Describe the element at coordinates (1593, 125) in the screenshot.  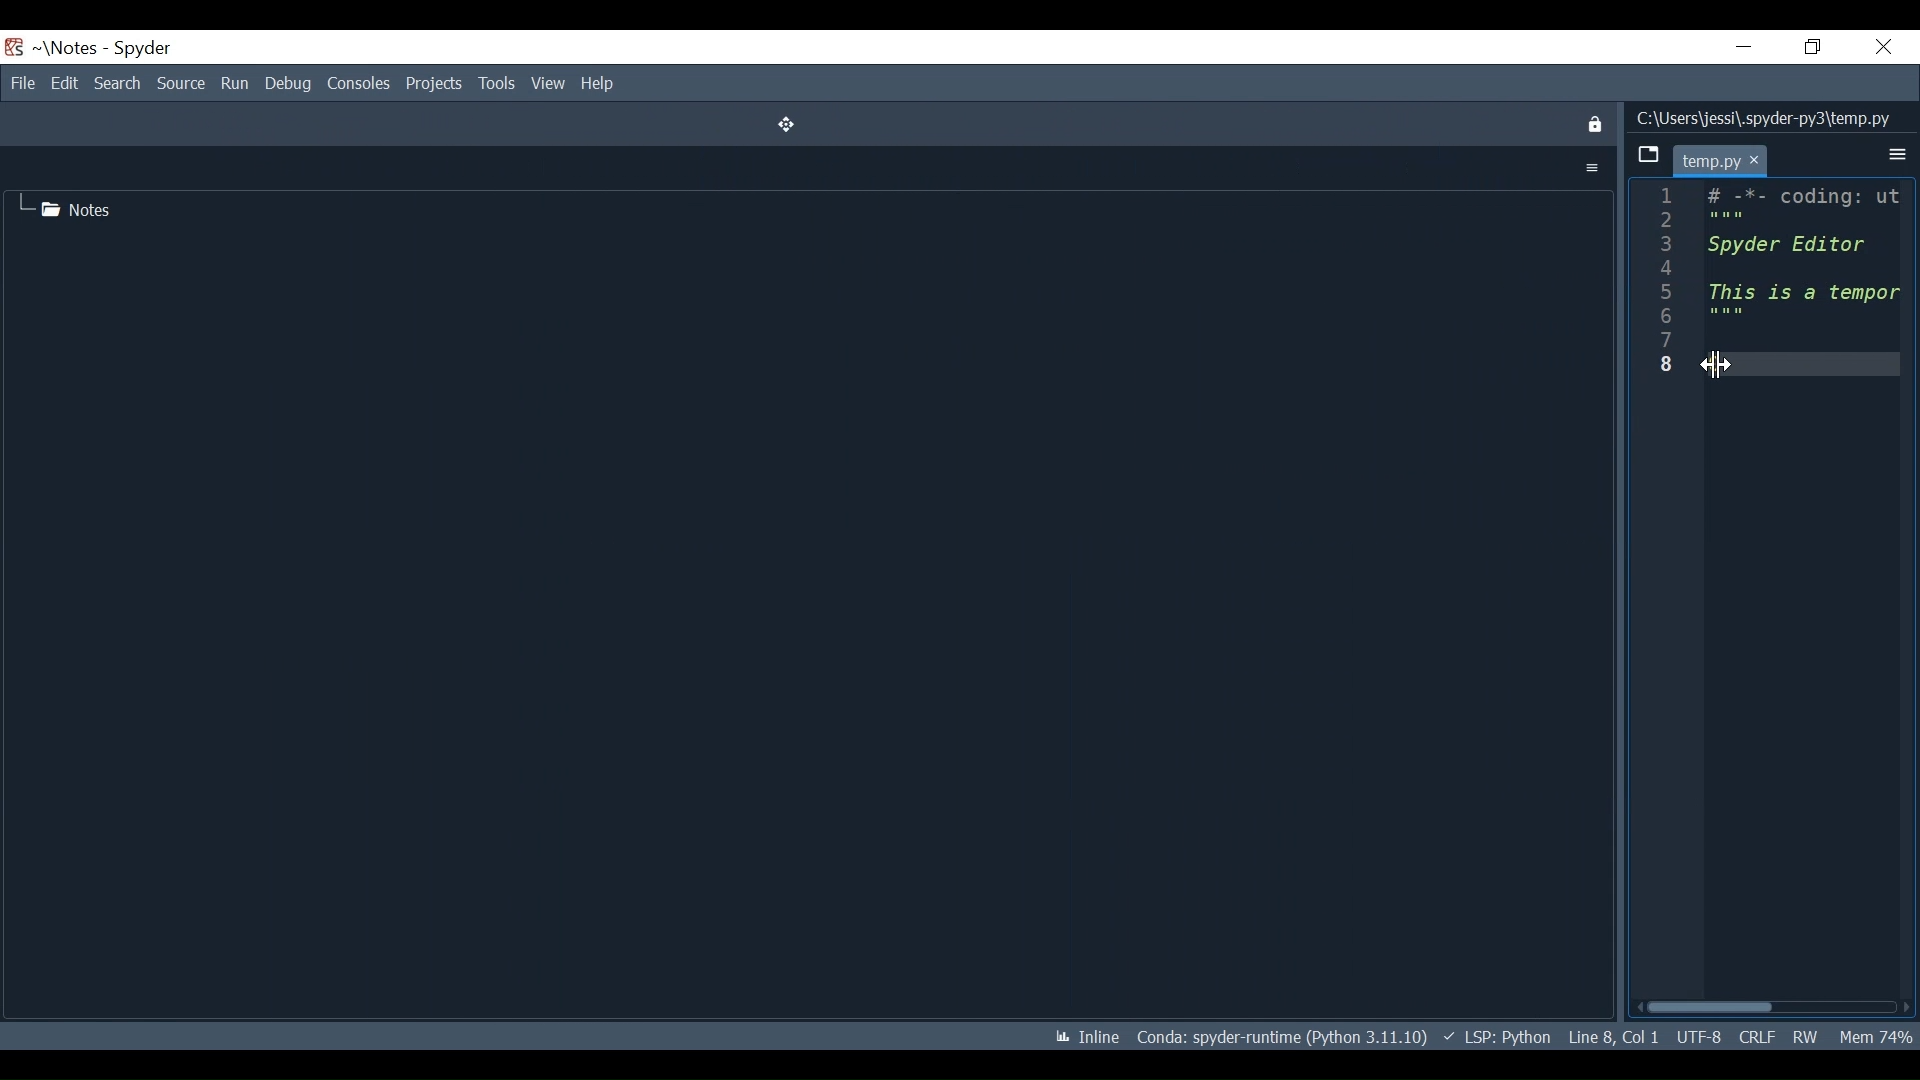
I see `Close` at that location.